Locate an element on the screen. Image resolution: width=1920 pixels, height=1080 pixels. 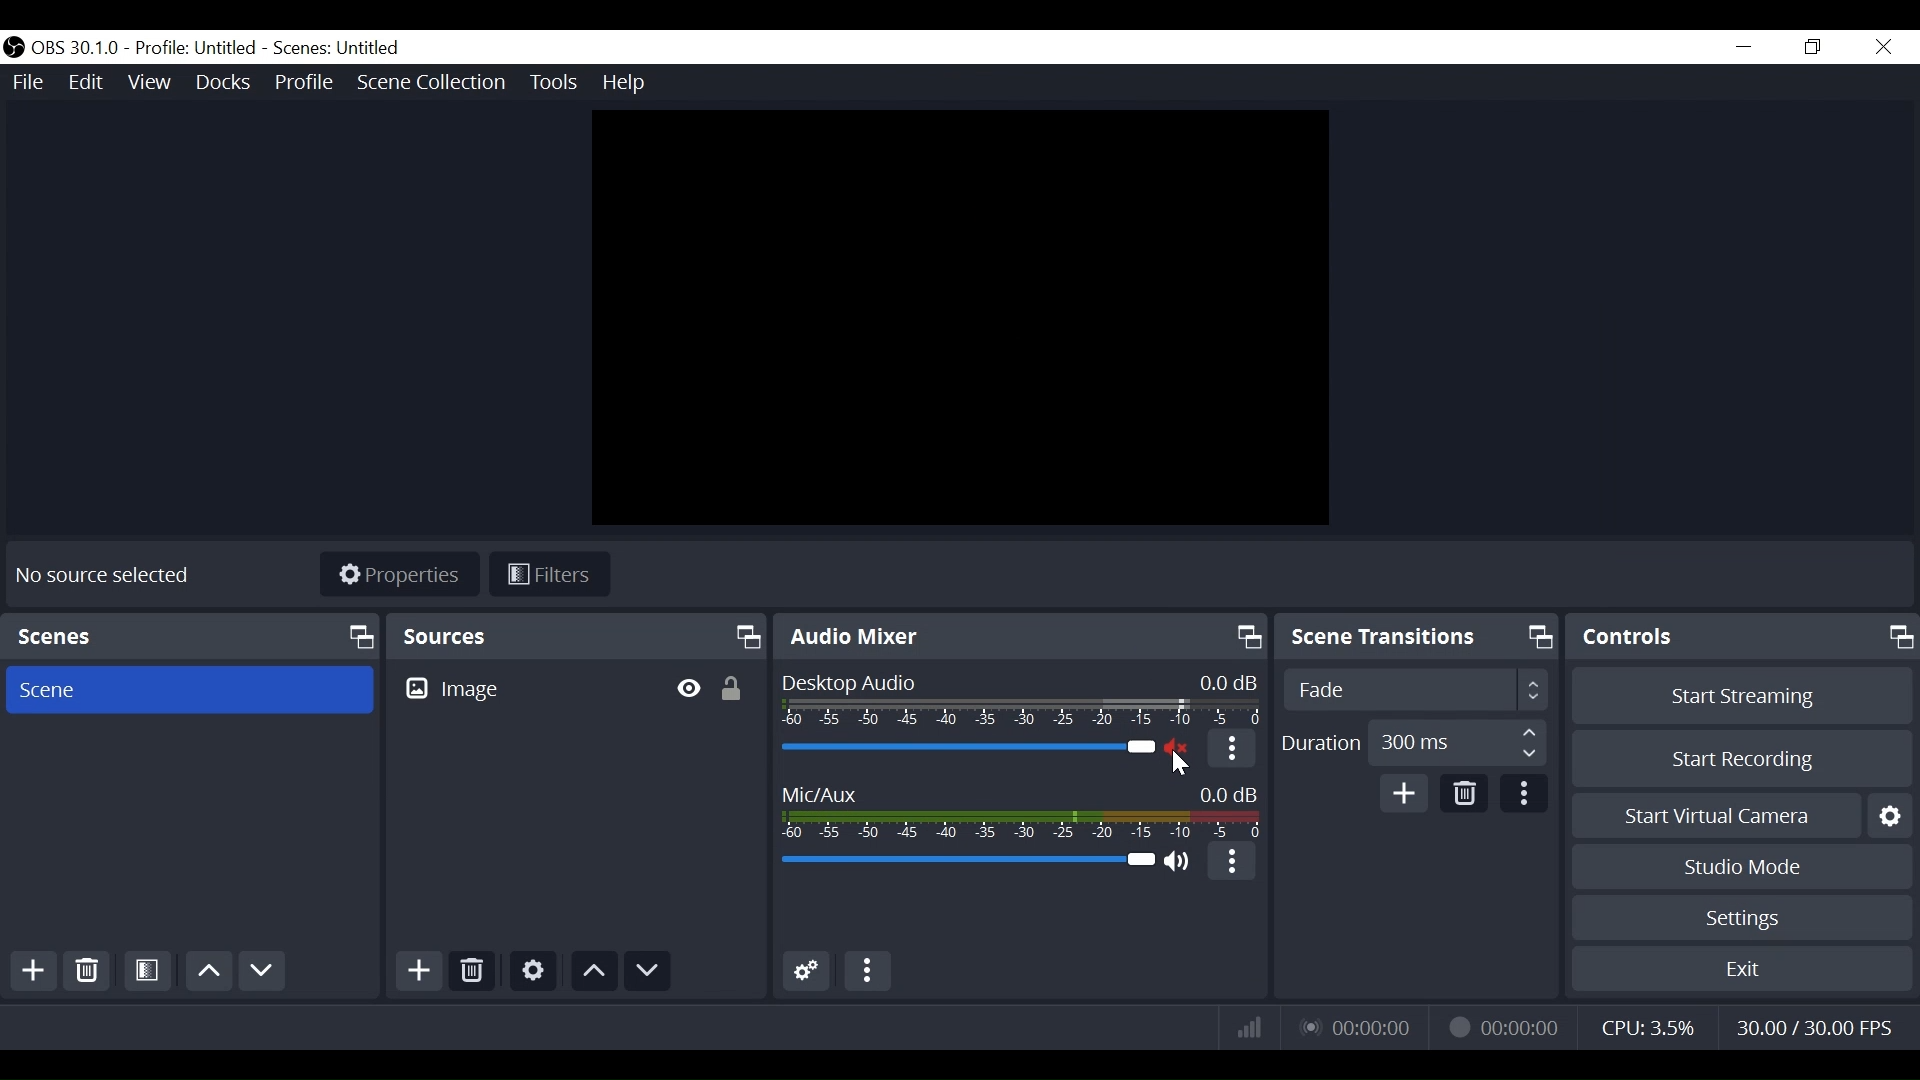
Mic/Aux Slider is located at coordinates (968, 862).